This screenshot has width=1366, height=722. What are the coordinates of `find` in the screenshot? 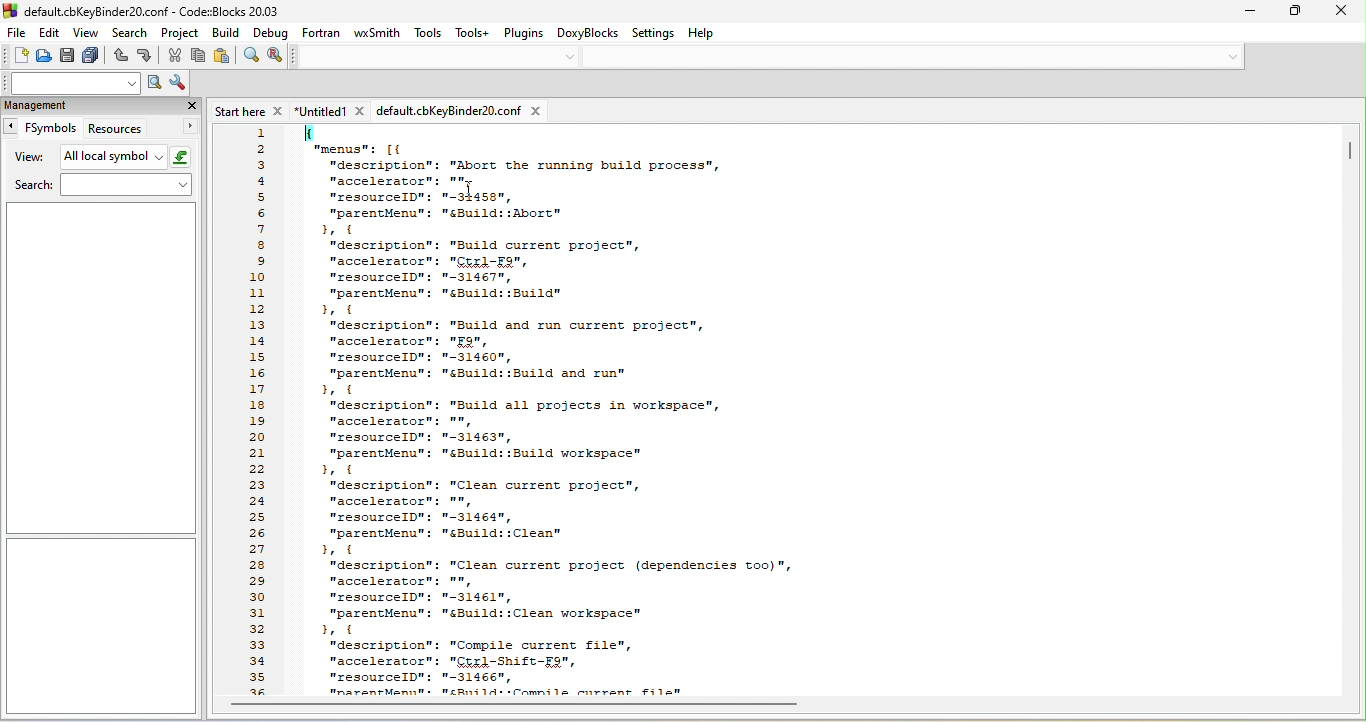 It's located at (251, 58).